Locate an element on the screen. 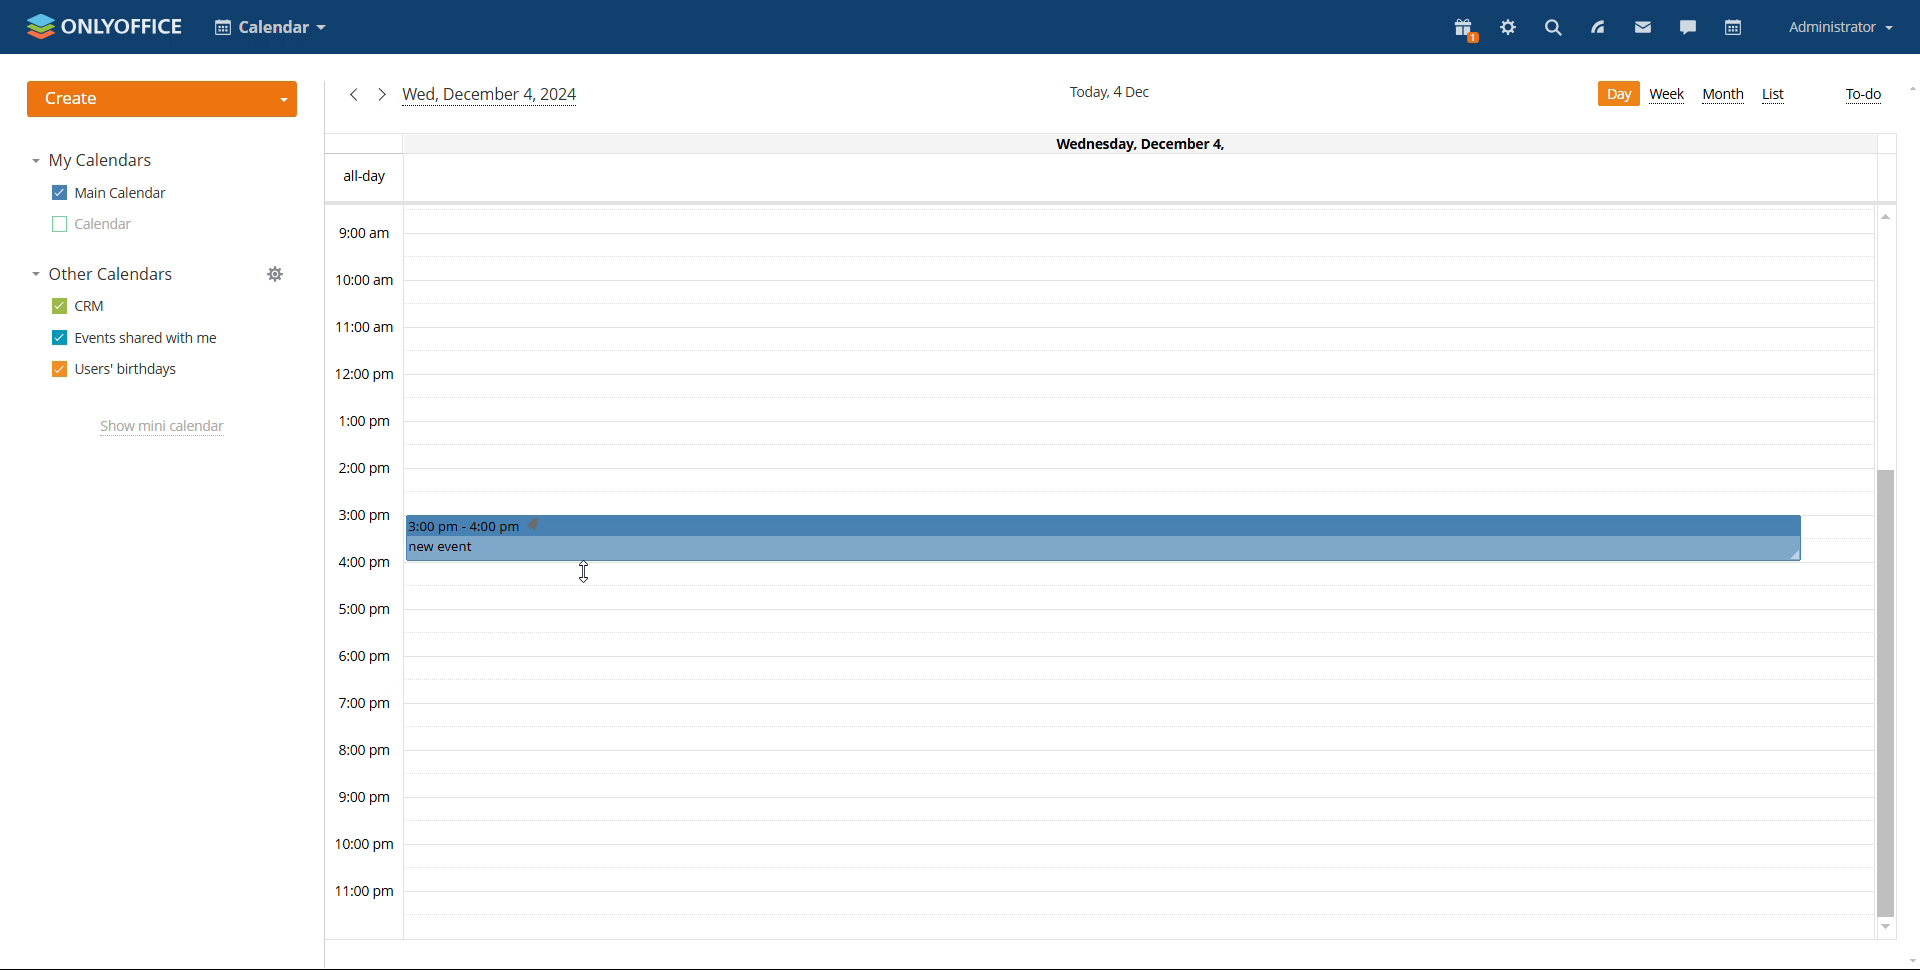 This screenshot has height=970, width=1920. search is located at coordinates (1553, 31).